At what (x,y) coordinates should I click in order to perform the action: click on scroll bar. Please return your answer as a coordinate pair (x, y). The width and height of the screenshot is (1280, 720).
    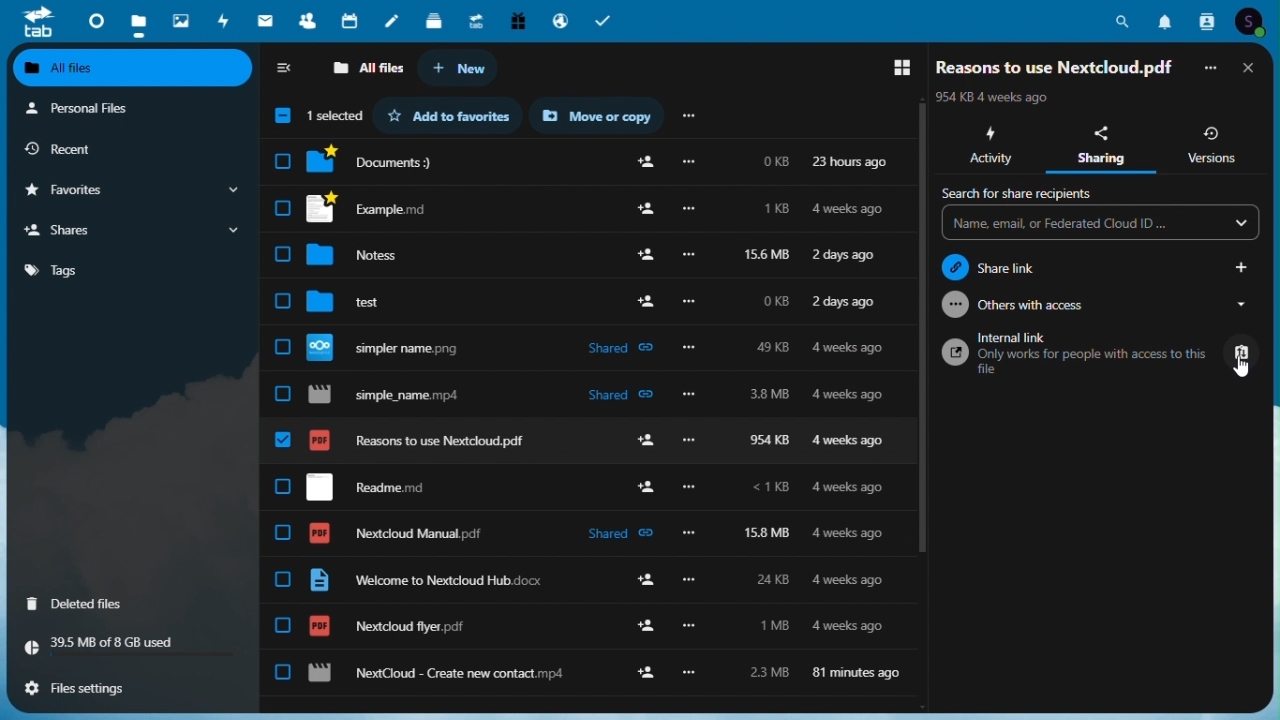
    Looking at the image, I should click on (1272, 327).